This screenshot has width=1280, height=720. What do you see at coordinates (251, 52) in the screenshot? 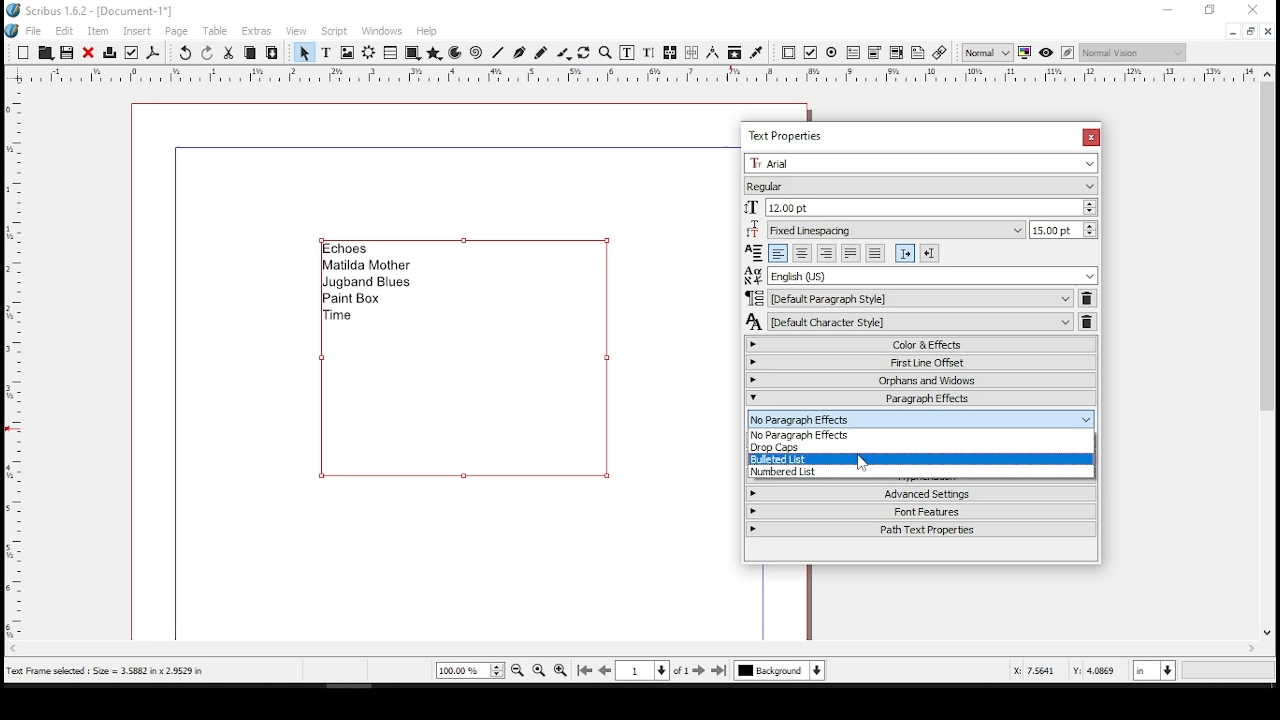
I see `copy` at bounding box center [251, 52].